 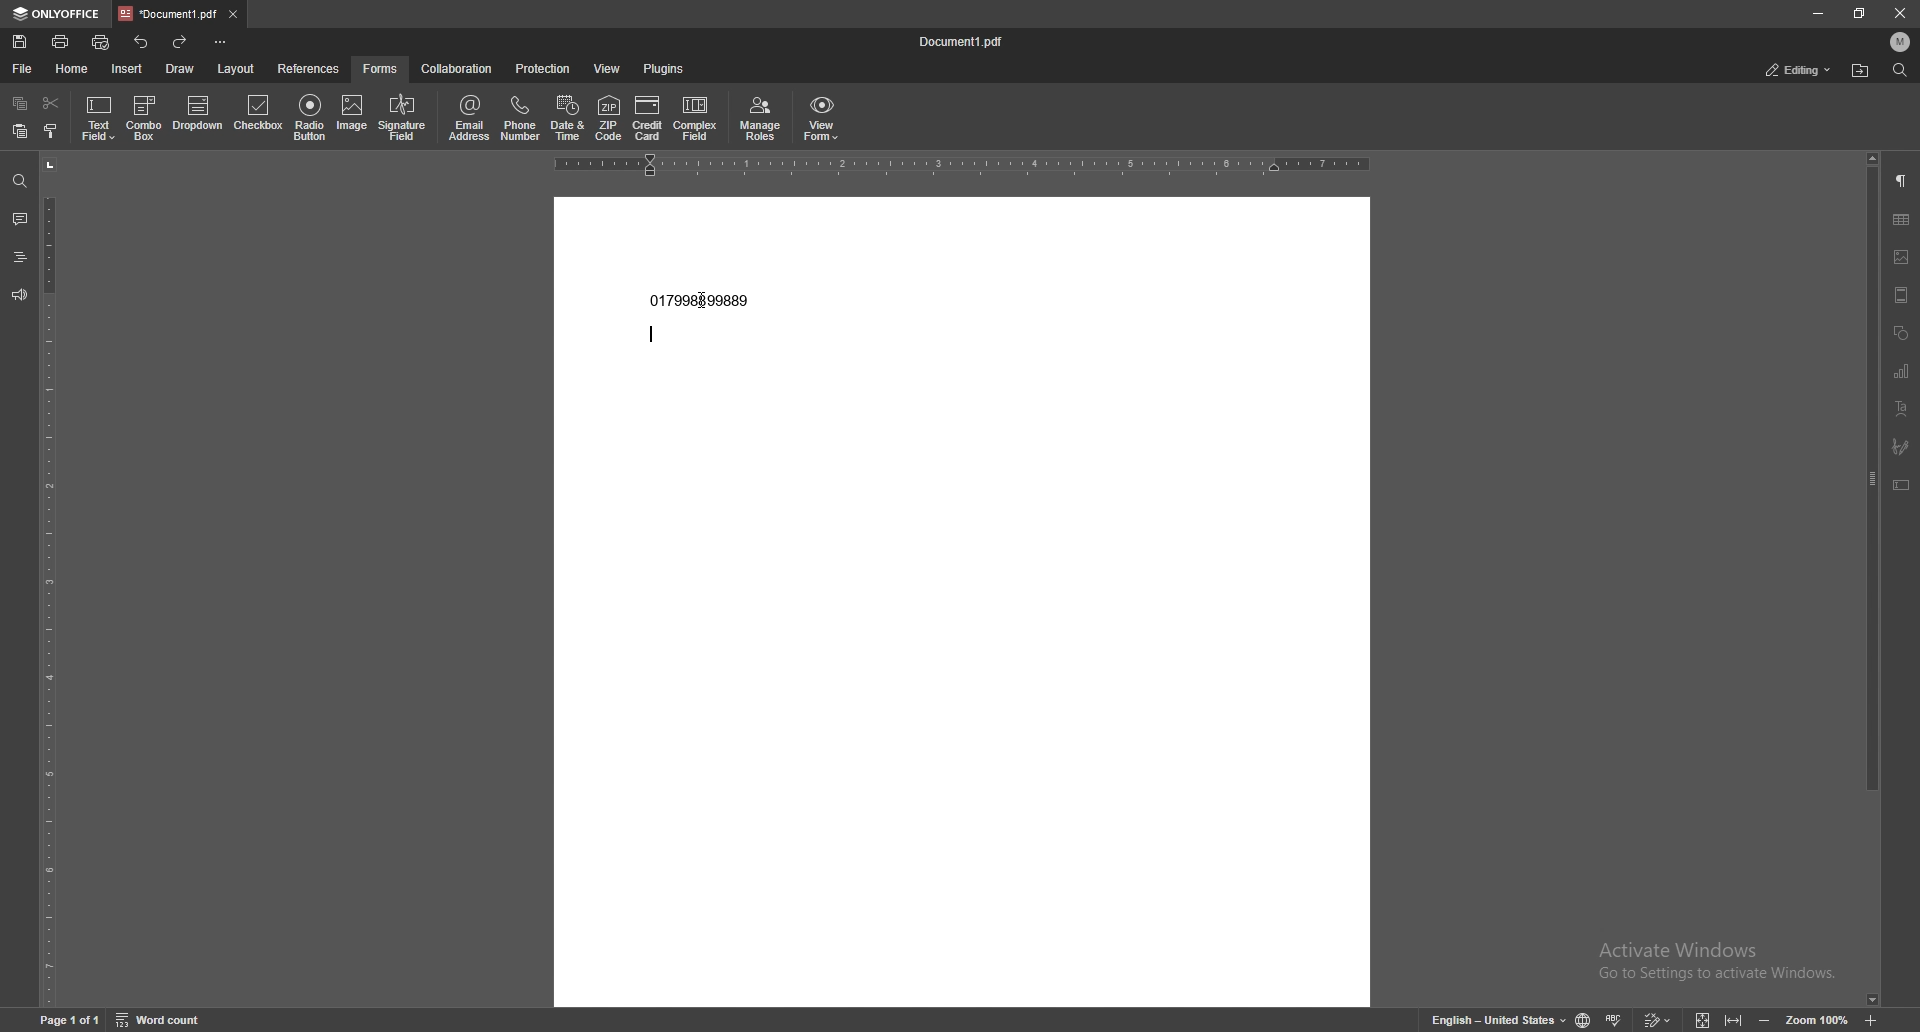 What do you see at coordinates (62, 41) in the screenshot?
I see `print` at bounding box center [62, 41].